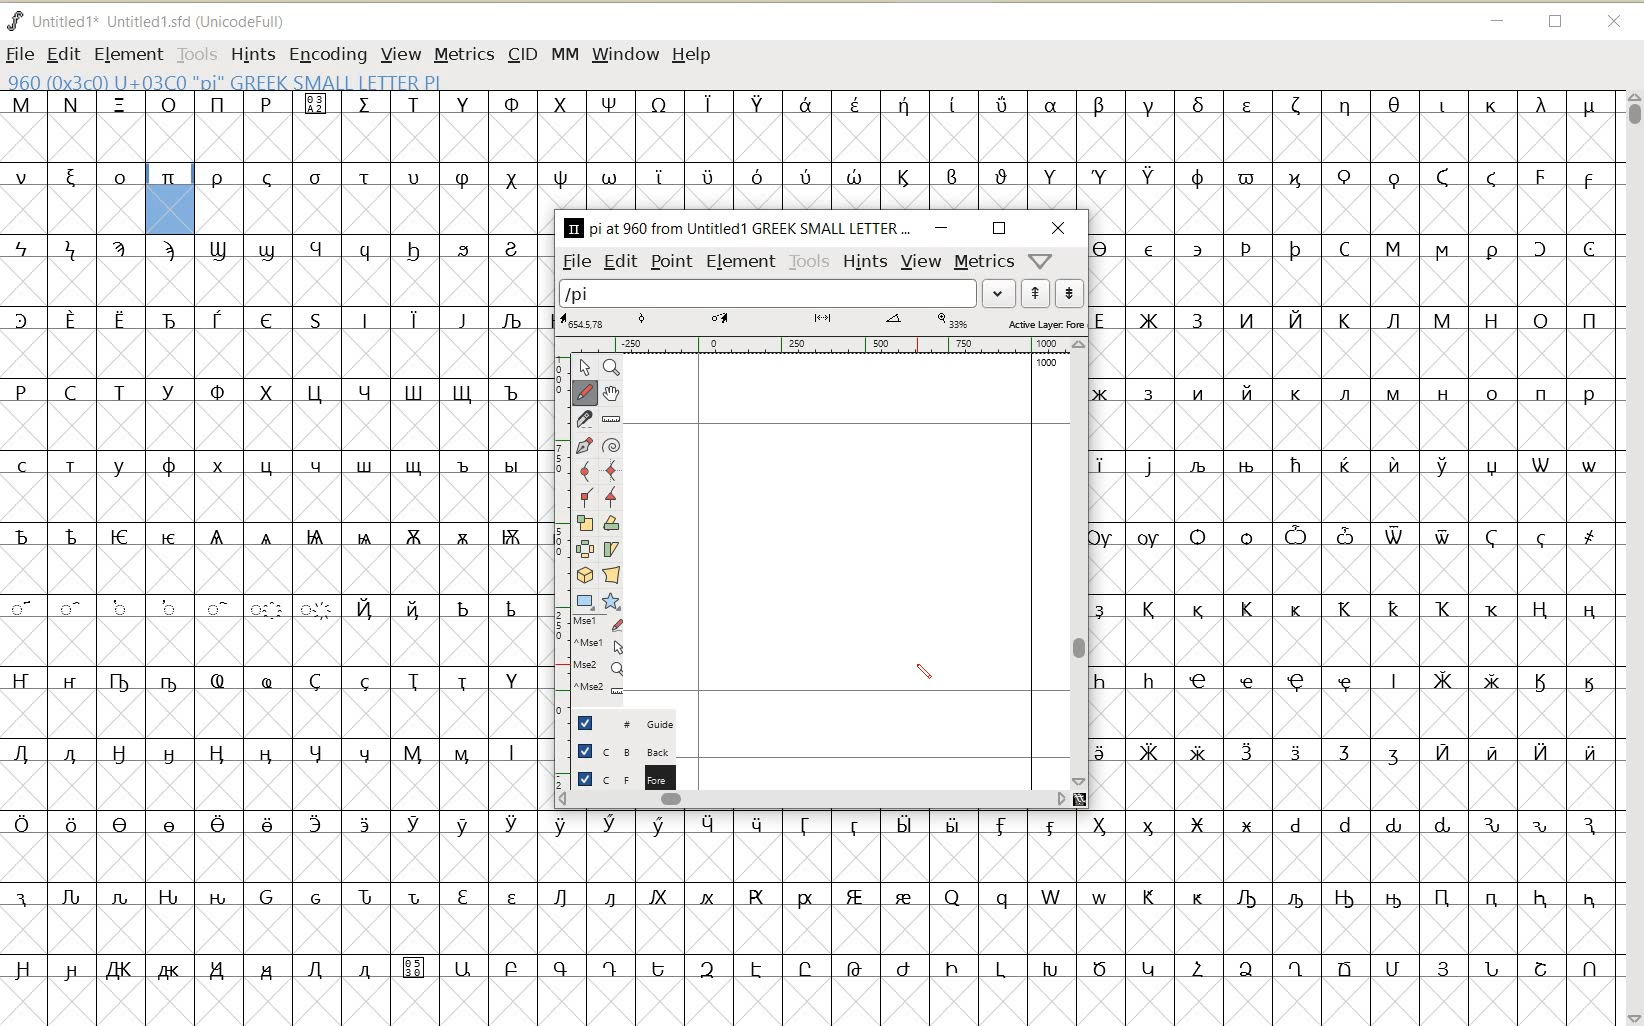 The height and width of the screenshot is (1026, 1644). I want to click on BACKGROUND, so click(614, 753).